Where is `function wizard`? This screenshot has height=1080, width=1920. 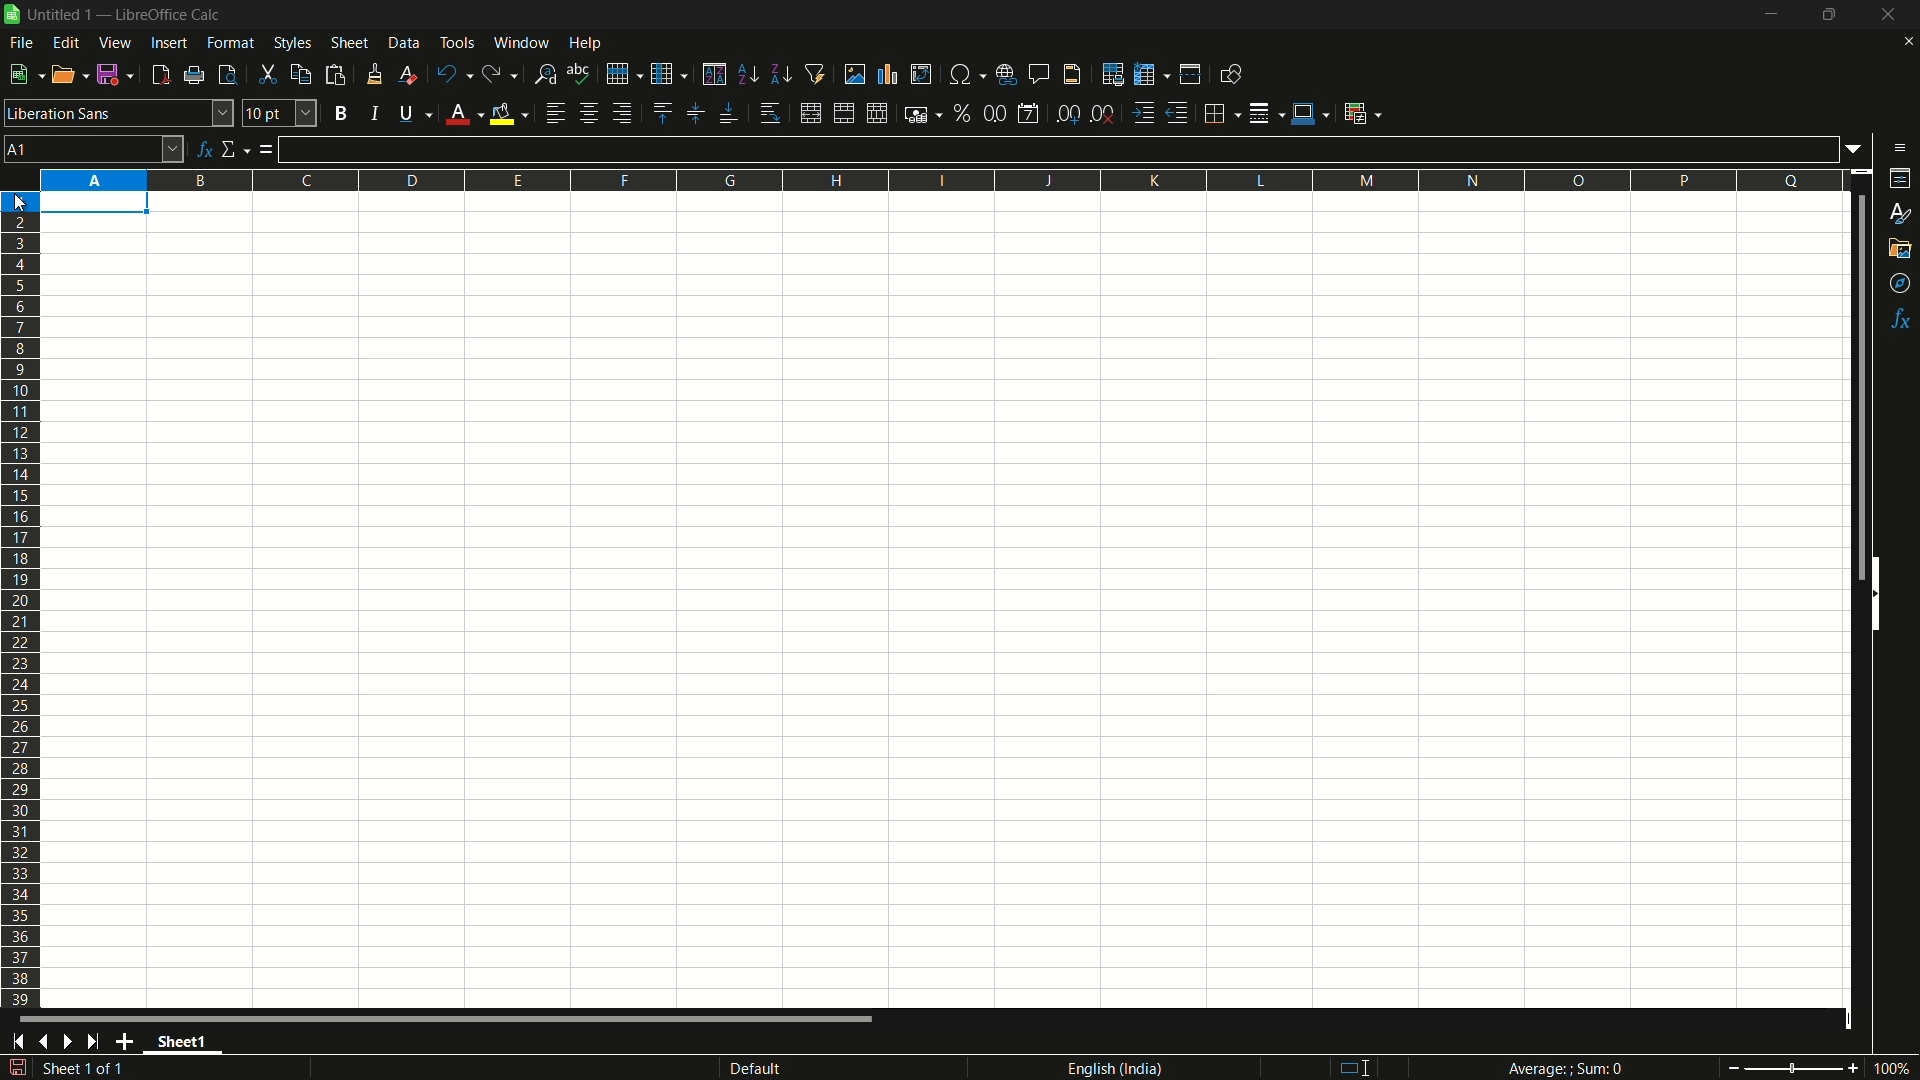 function wizard is located at coordinates (204, 149).